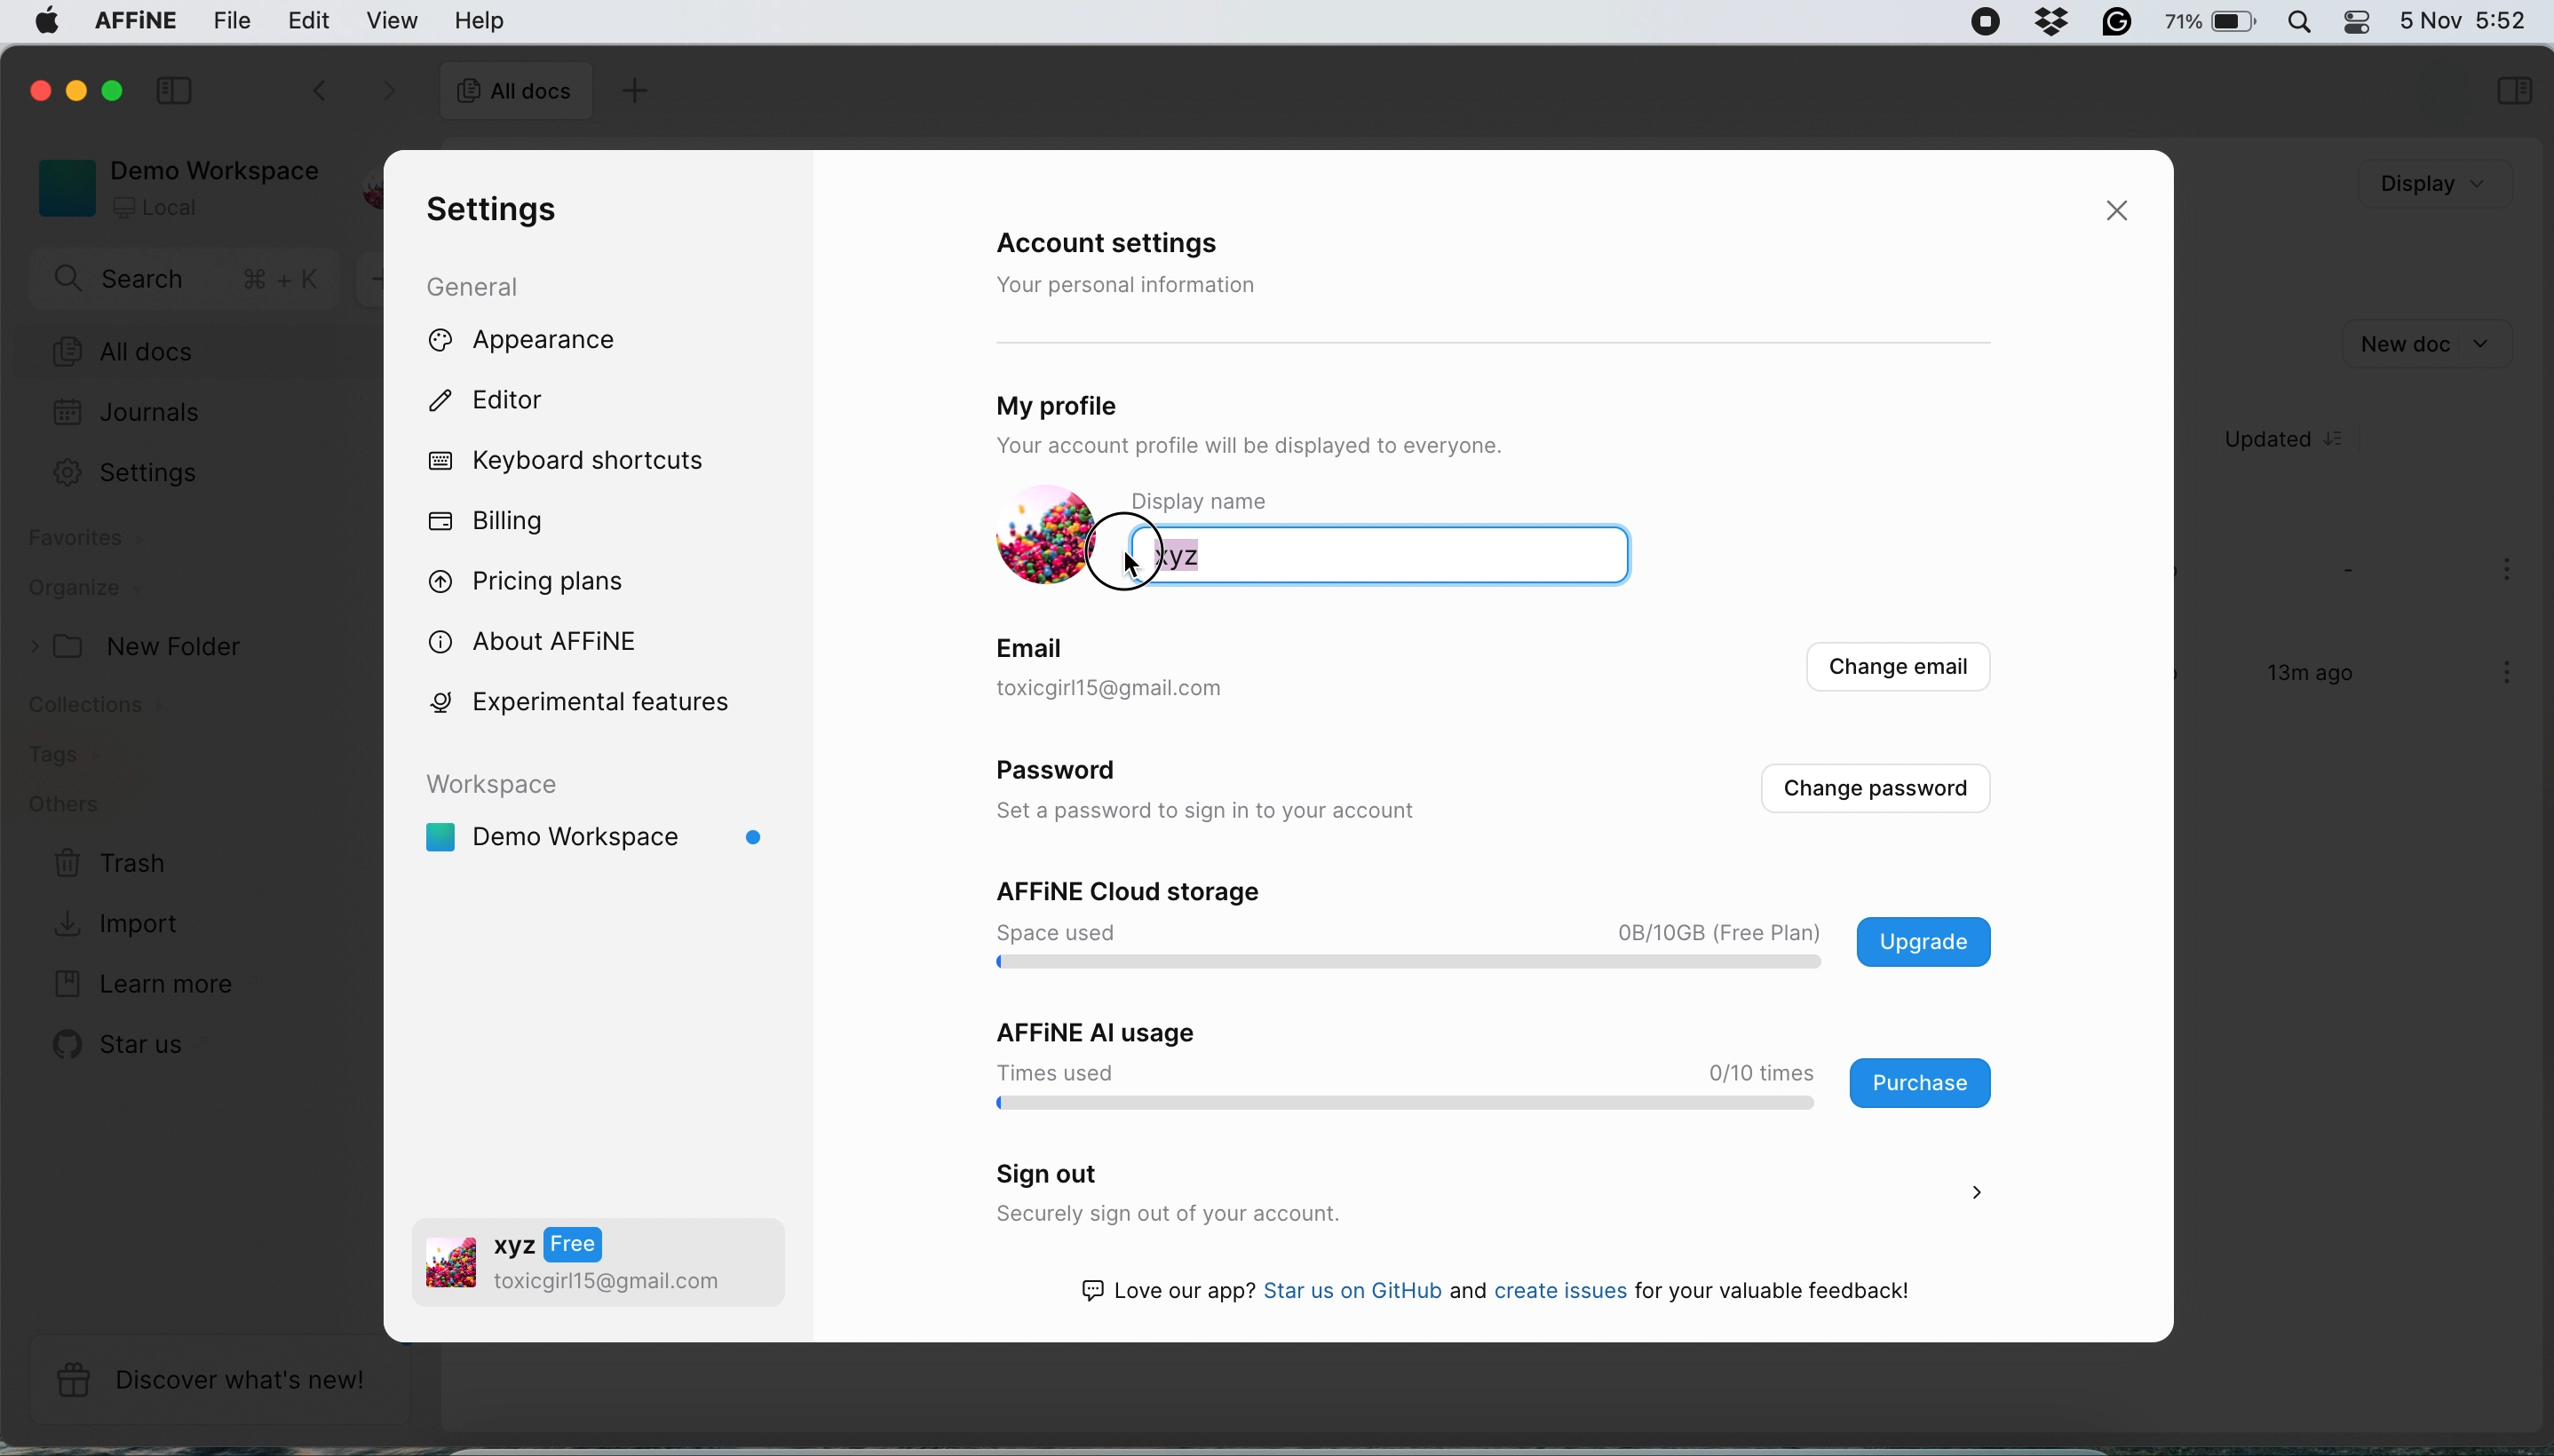 Image resolution: width=2554 pixels, height=1456 pixels. I want to click on demo workspace, so click(171, 186).